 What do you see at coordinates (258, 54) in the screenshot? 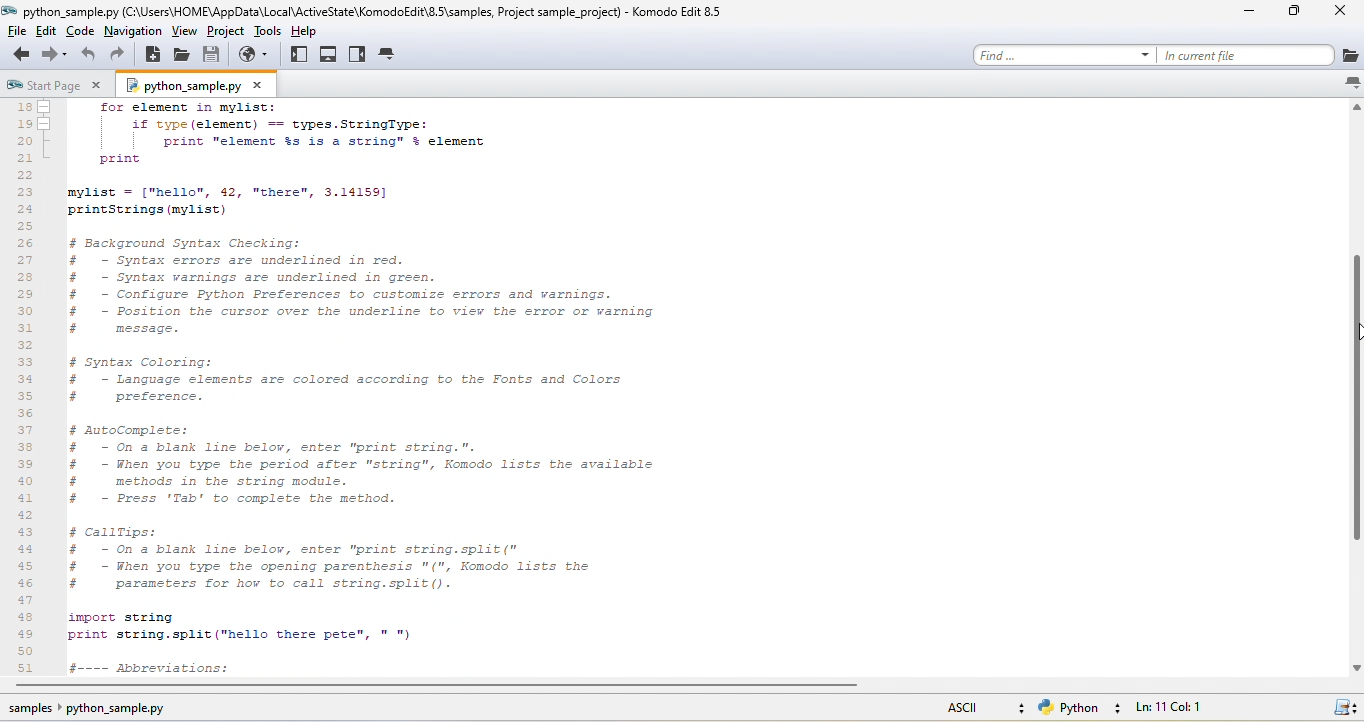
I see `browse` at bounding box center [258, 54].